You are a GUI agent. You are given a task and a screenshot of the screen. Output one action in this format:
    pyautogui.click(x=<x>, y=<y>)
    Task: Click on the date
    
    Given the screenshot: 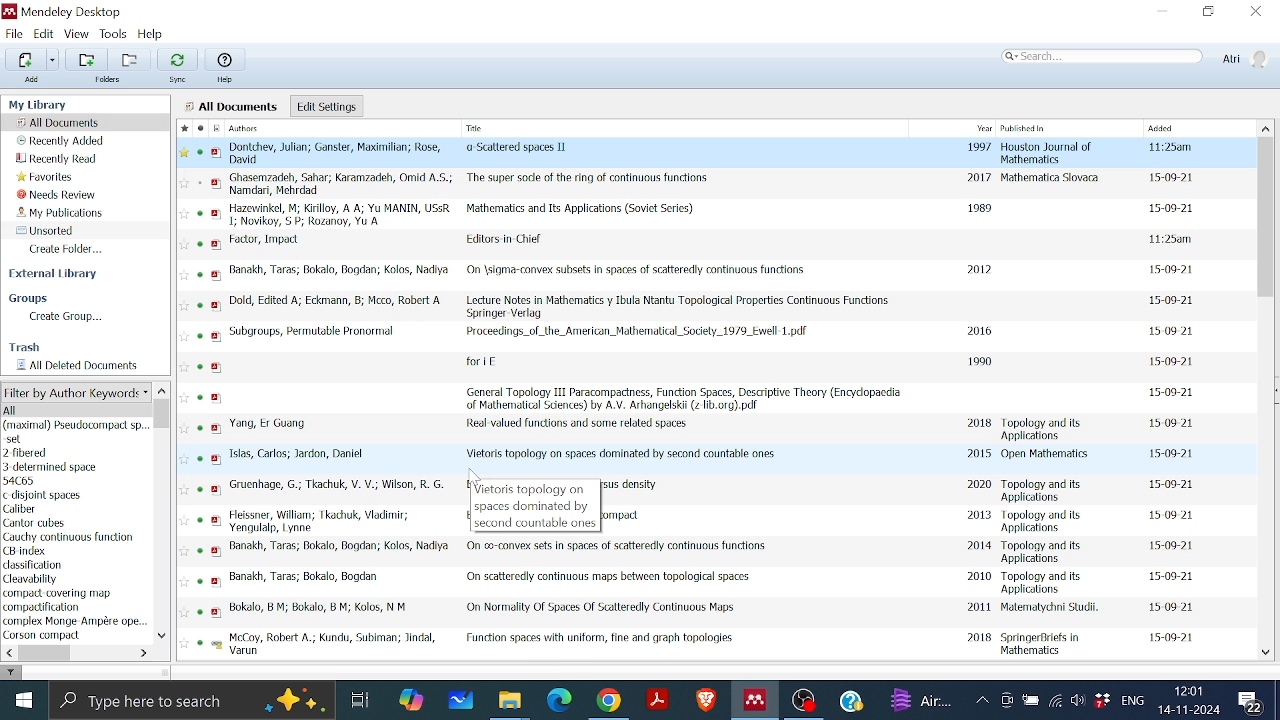 What is the action you would take?
    pyautogui.click(x=1168, y=578)
    